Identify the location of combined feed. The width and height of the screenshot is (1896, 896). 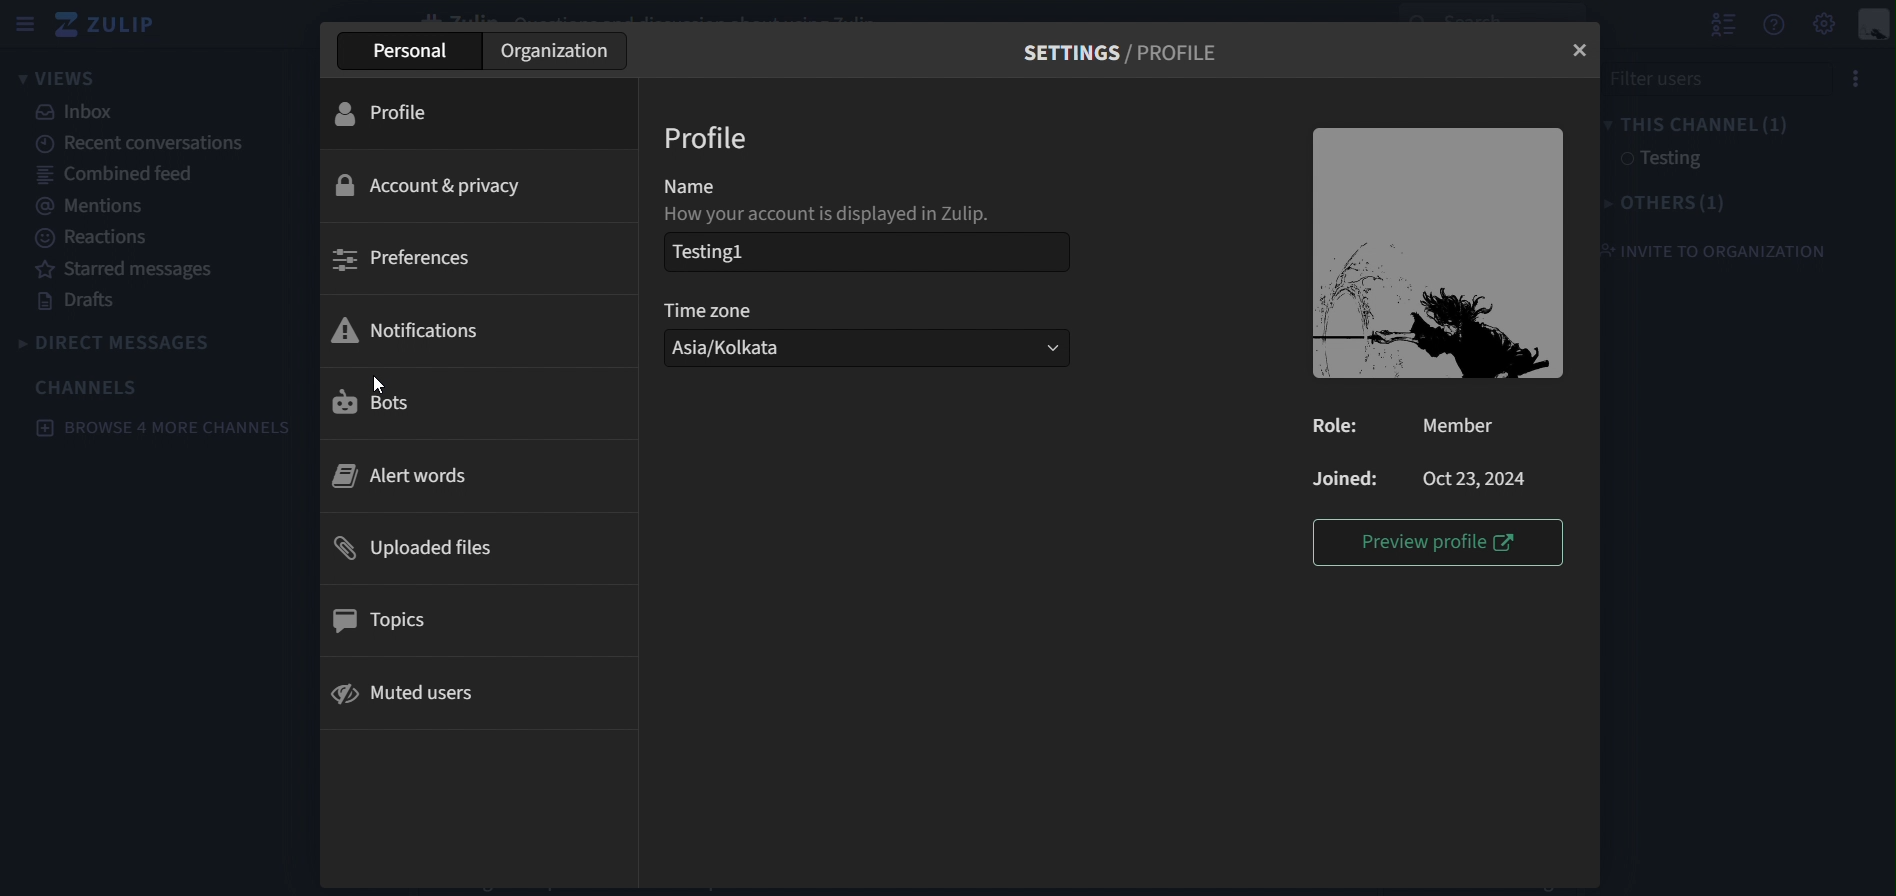
(115, 172).